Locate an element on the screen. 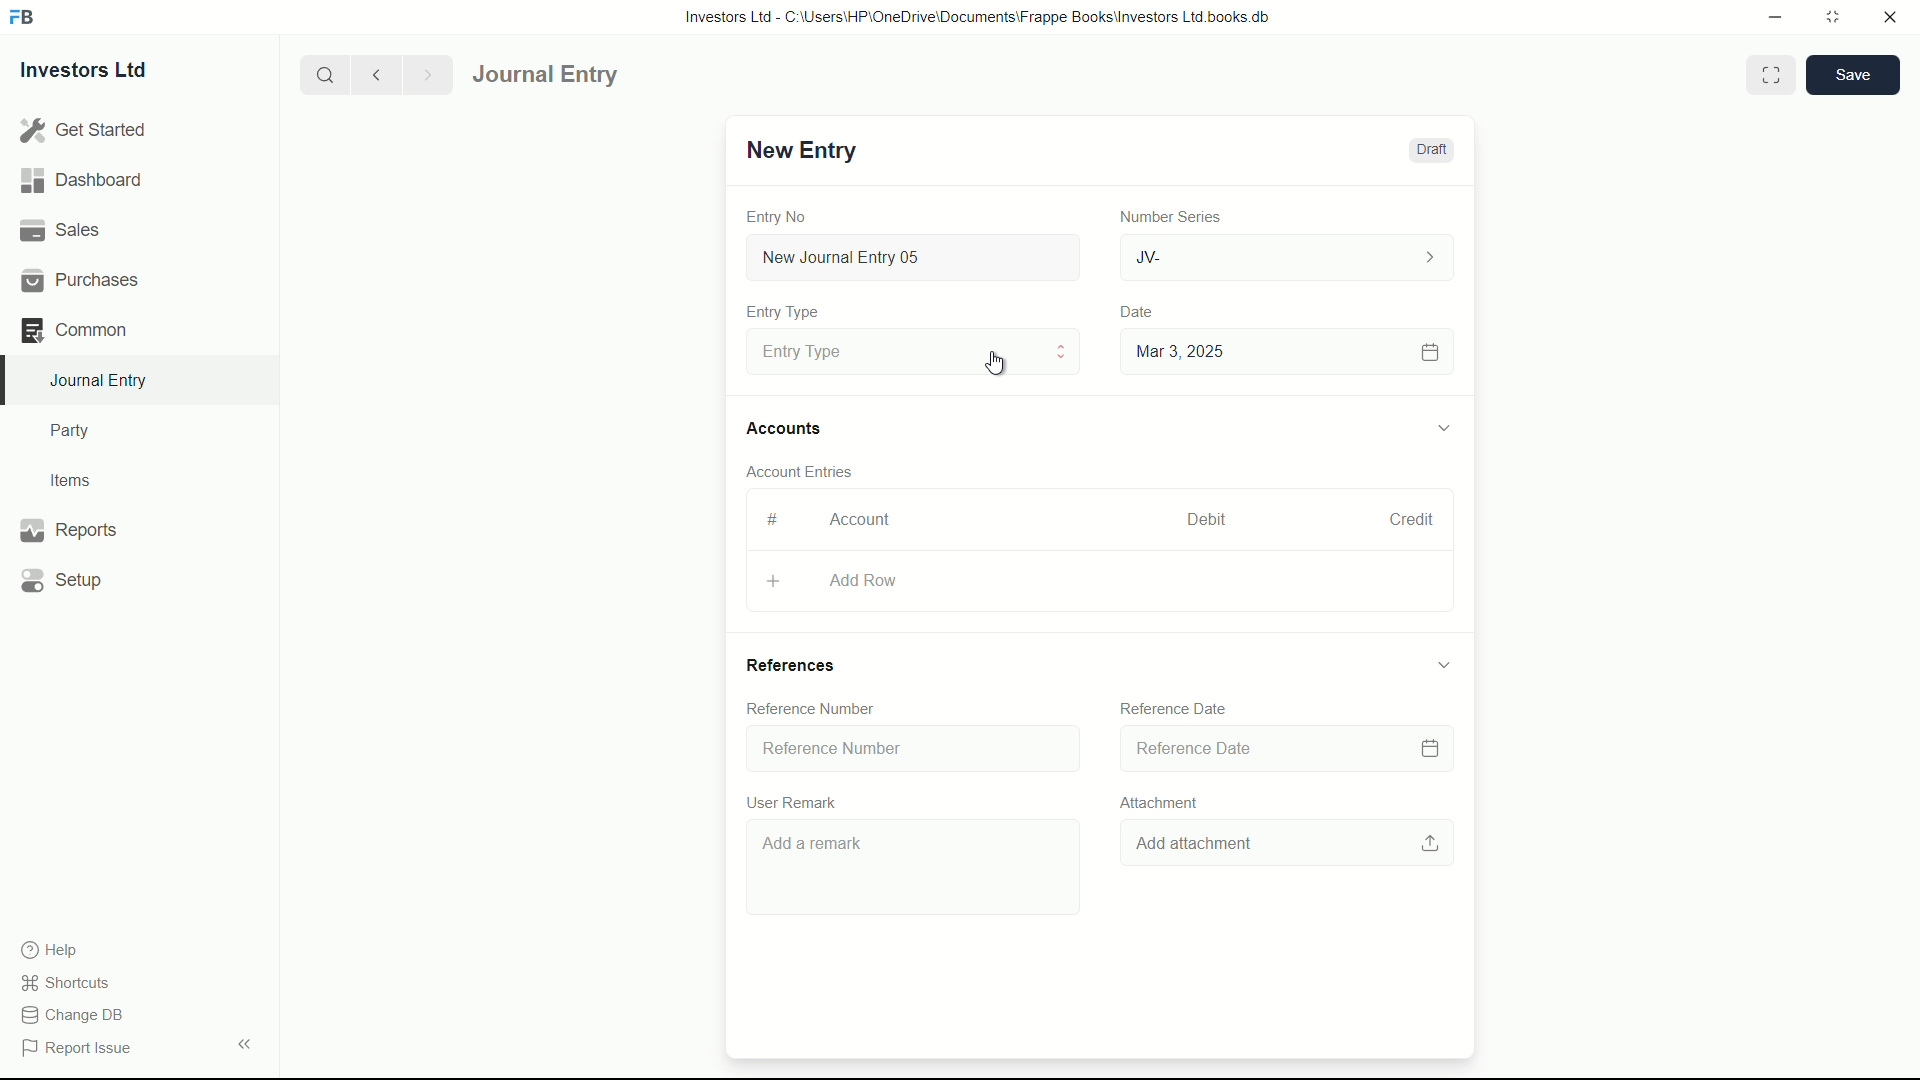 This screenshot has width=1920, height=1080. previous is located at coordinates (374, 74).